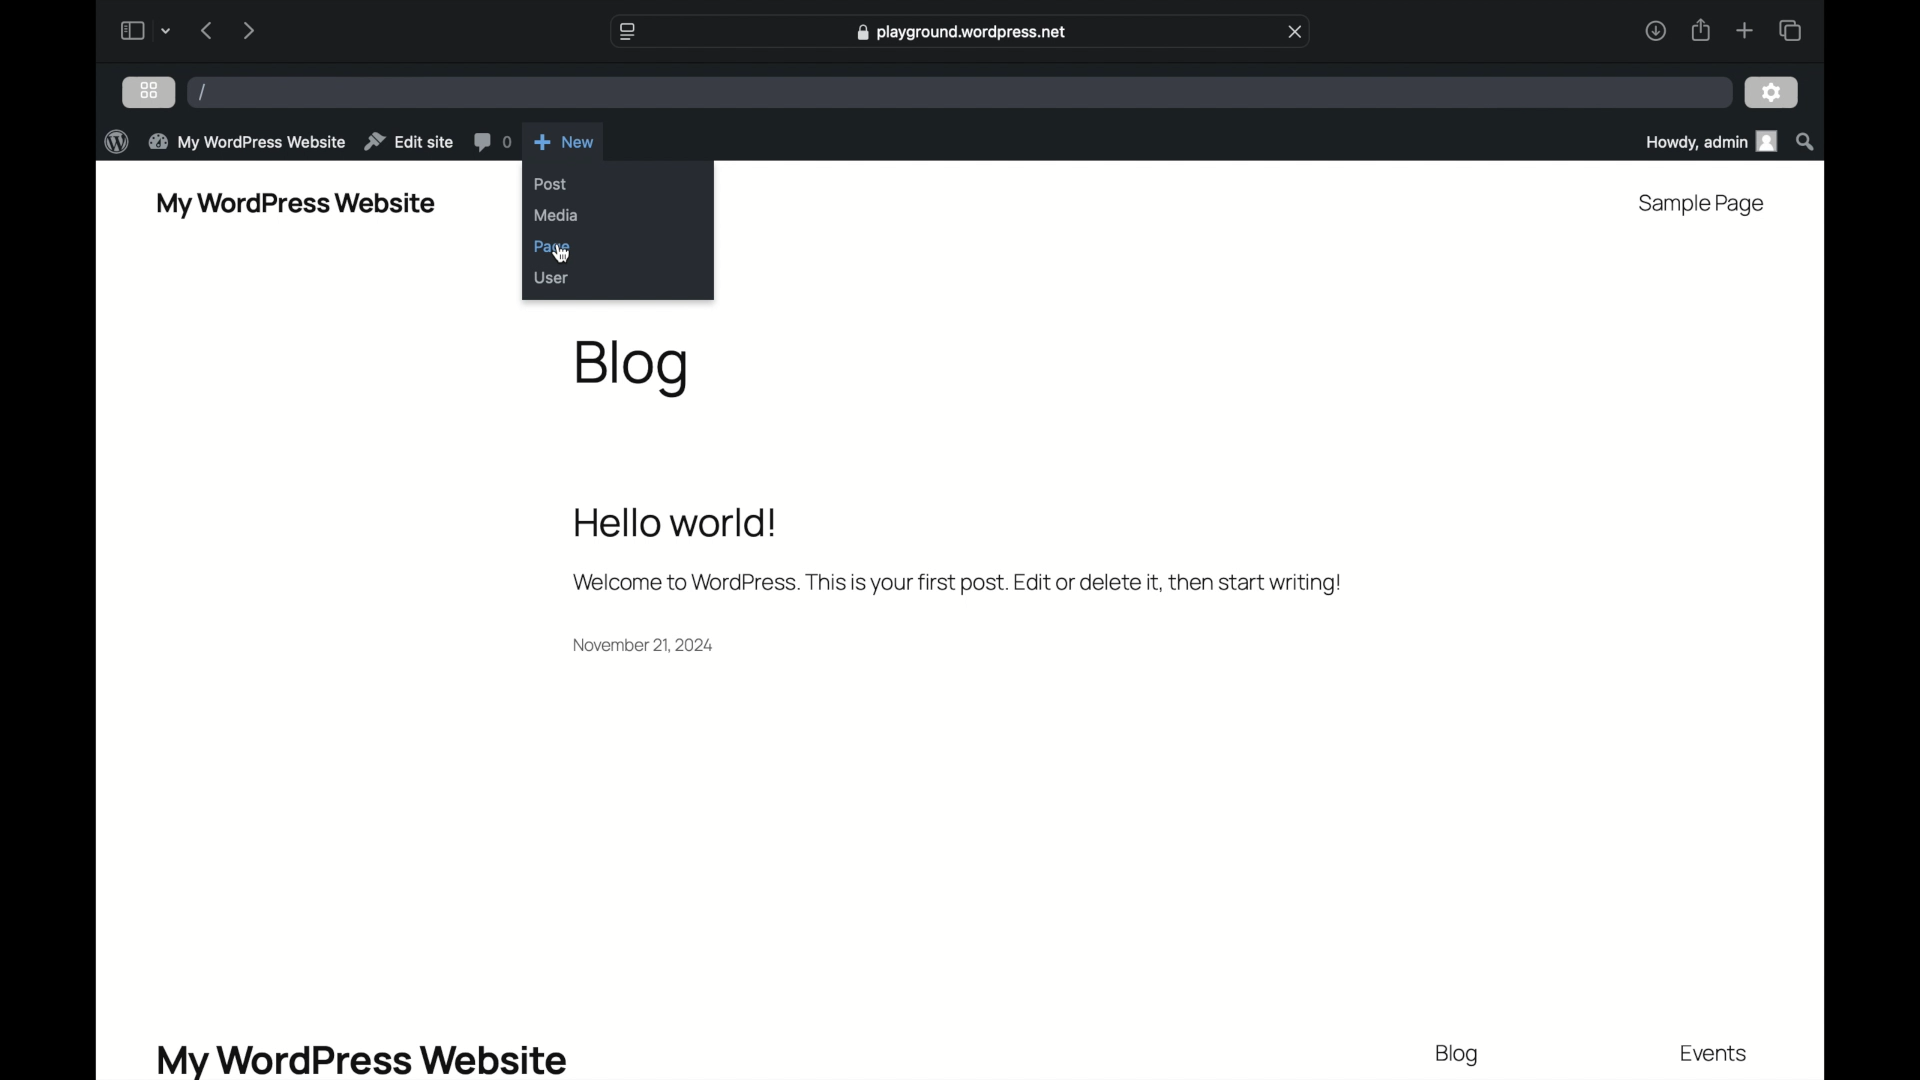 The height and width of the screenshot is (1080, 1920). Describe the element at coordinates (491, 144) in the screenshot. I see `comments` at that location.